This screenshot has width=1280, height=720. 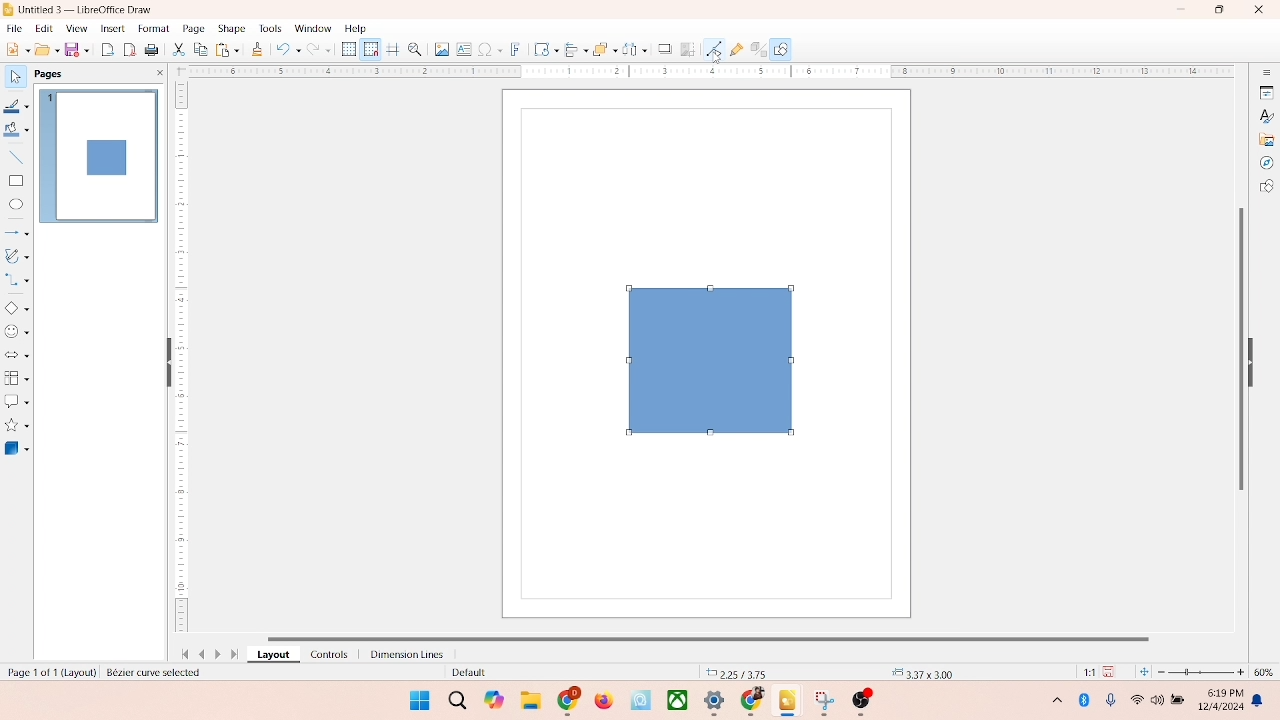 What do you see at coordinates (530, 698) in the screenshot?
I see `folders` at bounding box center [530, 698].